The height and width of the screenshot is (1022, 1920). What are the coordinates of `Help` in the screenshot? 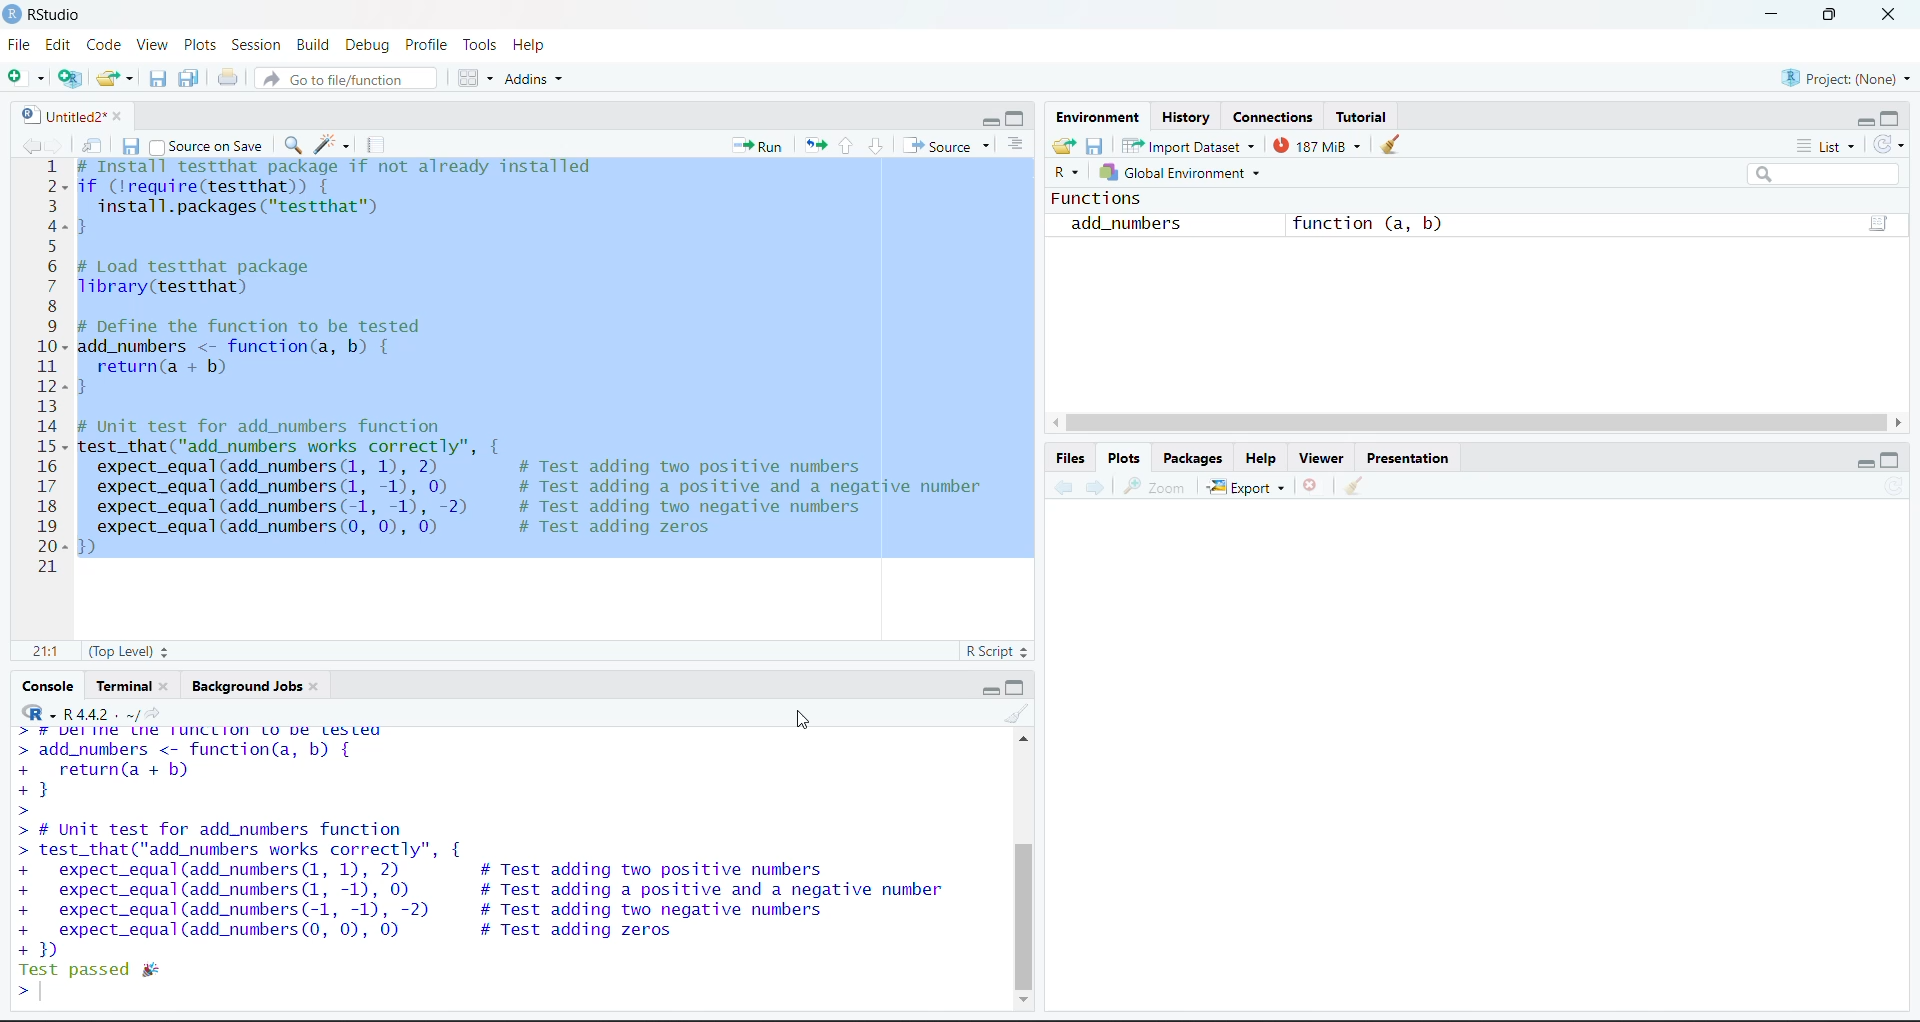 It's located at (530, 45).